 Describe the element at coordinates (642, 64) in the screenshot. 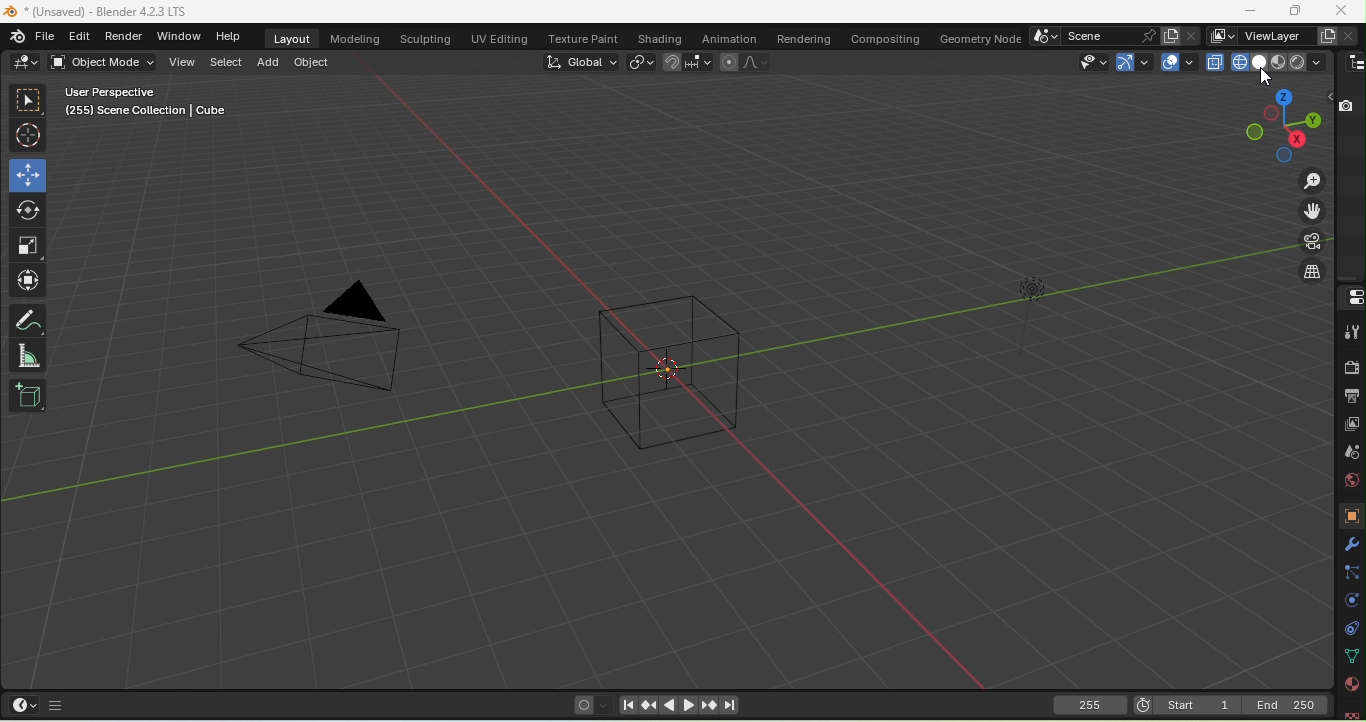

I see `Transform pivot point` at that location.